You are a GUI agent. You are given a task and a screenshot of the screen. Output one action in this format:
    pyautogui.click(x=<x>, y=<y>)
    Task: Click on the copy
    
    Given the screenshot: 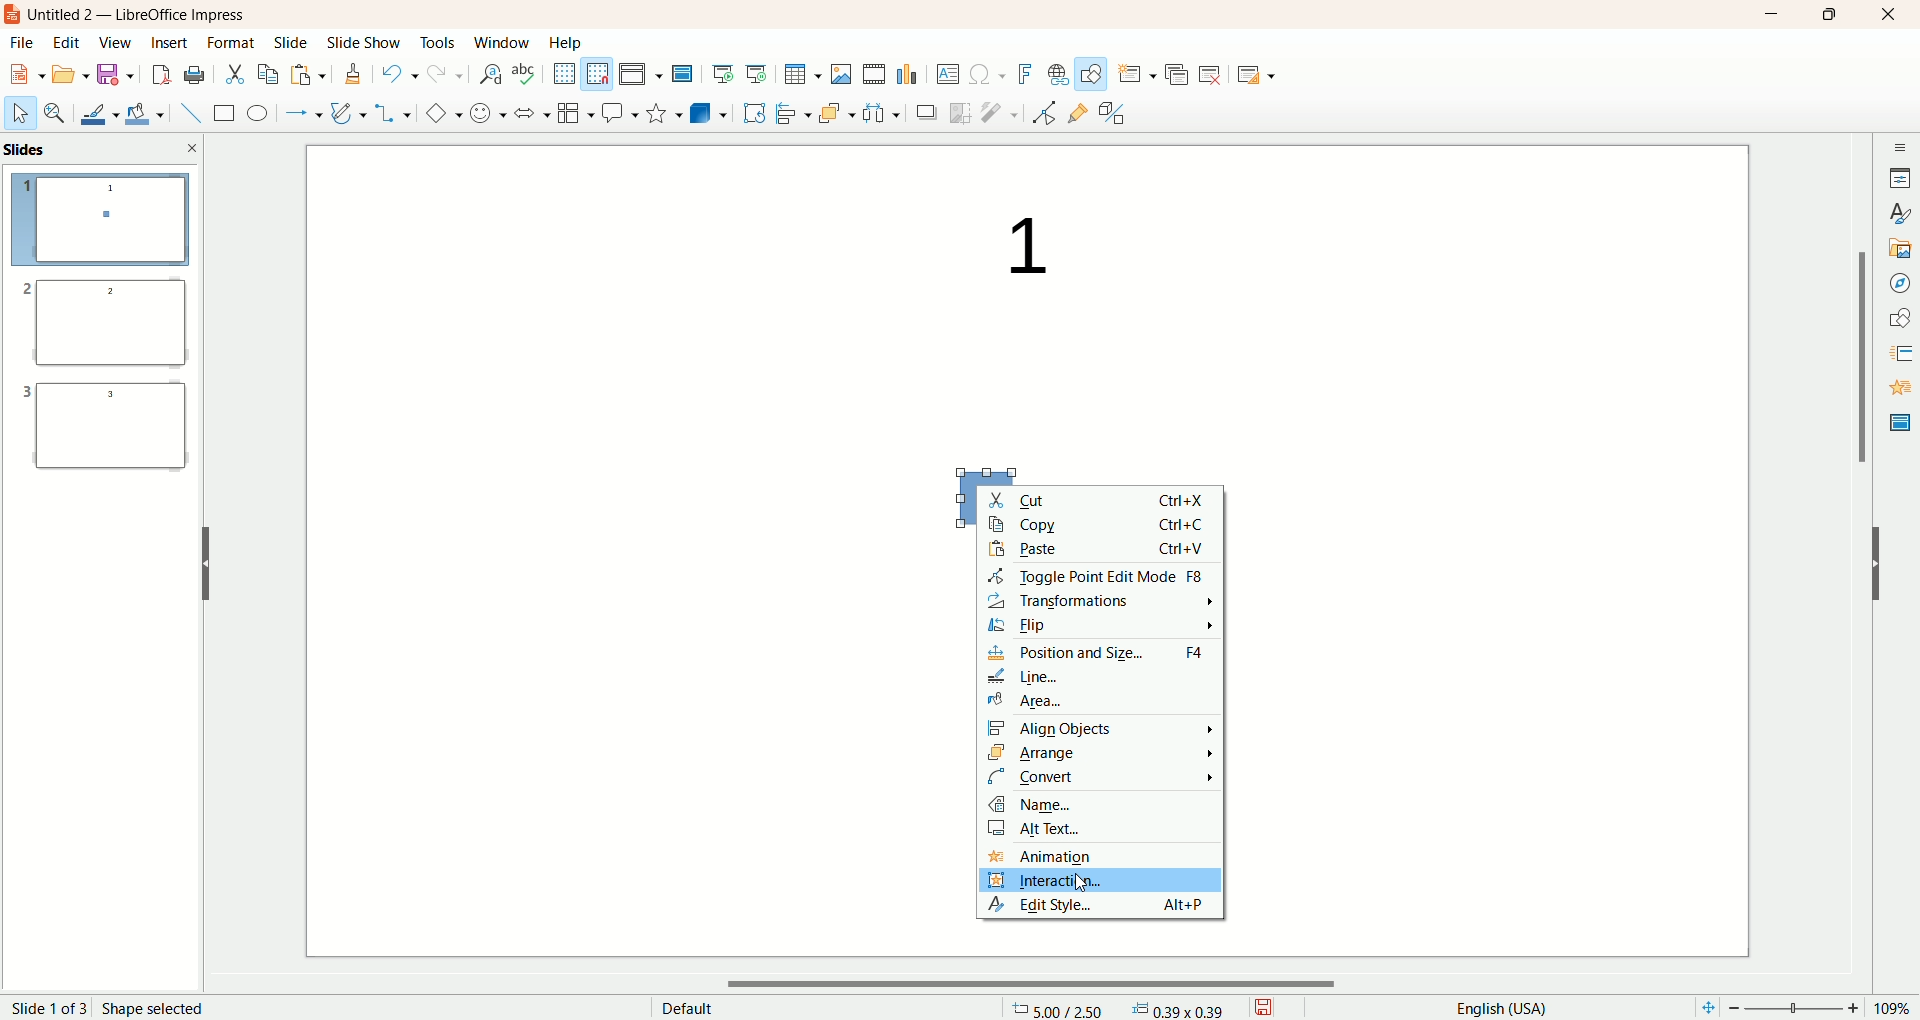 What is the action you would take?
    pyautogui.click(x=1039, y=529)
    